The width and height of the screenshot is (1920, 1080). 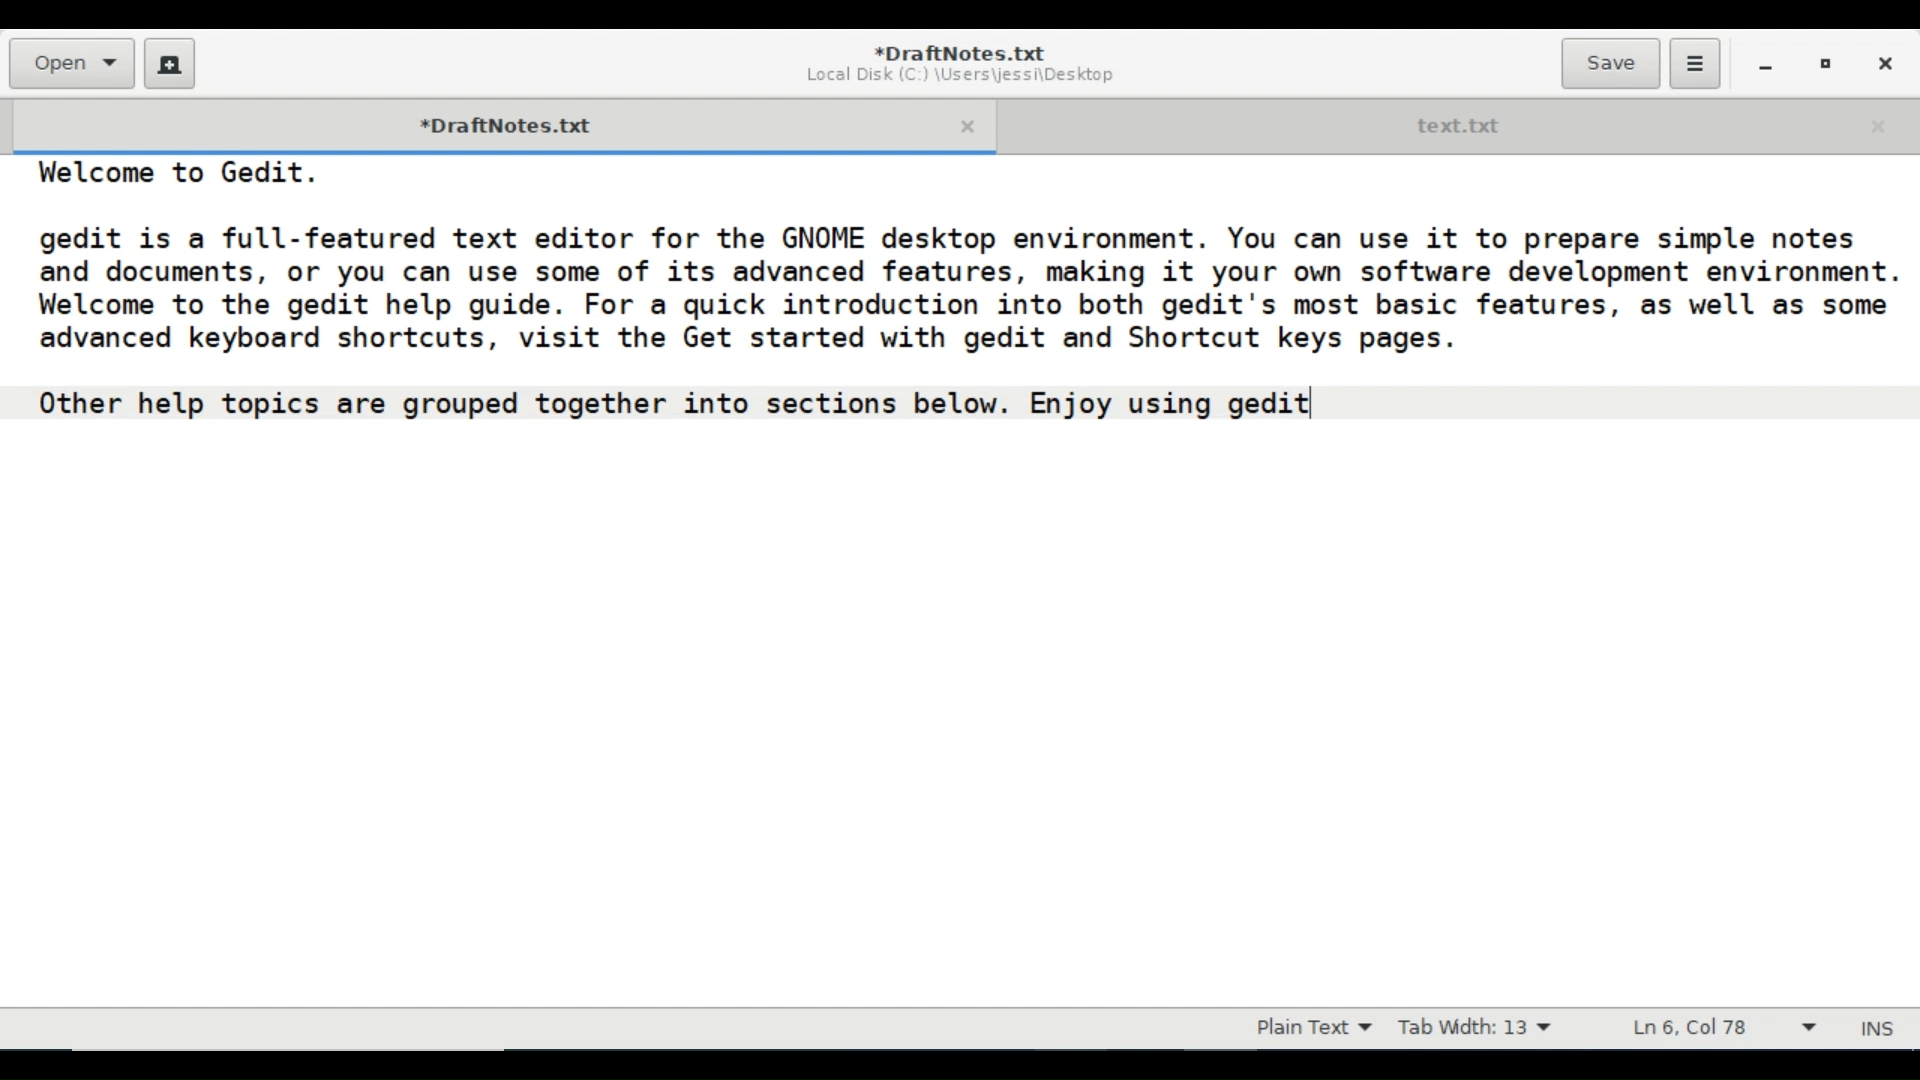 What do you see at coordinates (1826, 62) in the screenshot?
I see `Restore` at bounding box center [1826, 62].